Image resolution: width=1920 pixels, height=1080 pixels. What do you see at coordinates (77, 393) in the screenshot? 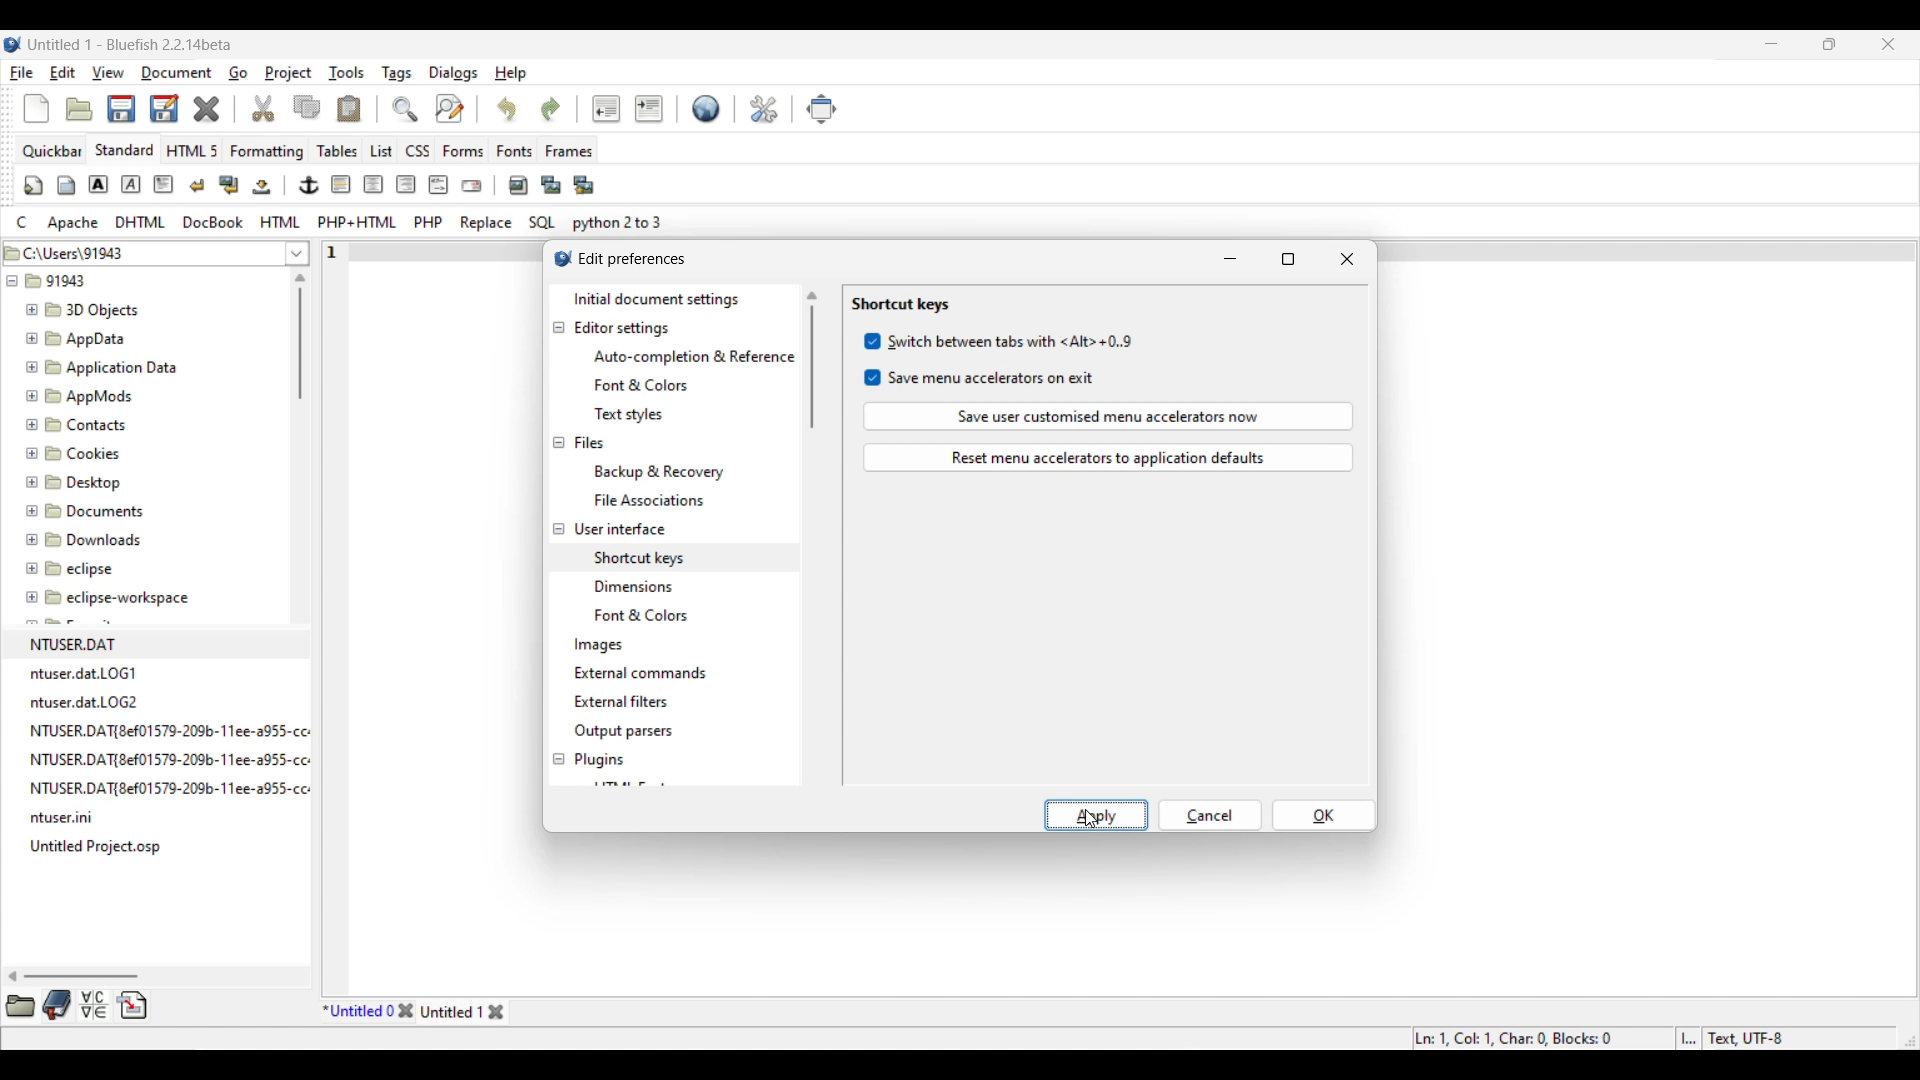
I see `AppMods` at bounding box center [77, 393].